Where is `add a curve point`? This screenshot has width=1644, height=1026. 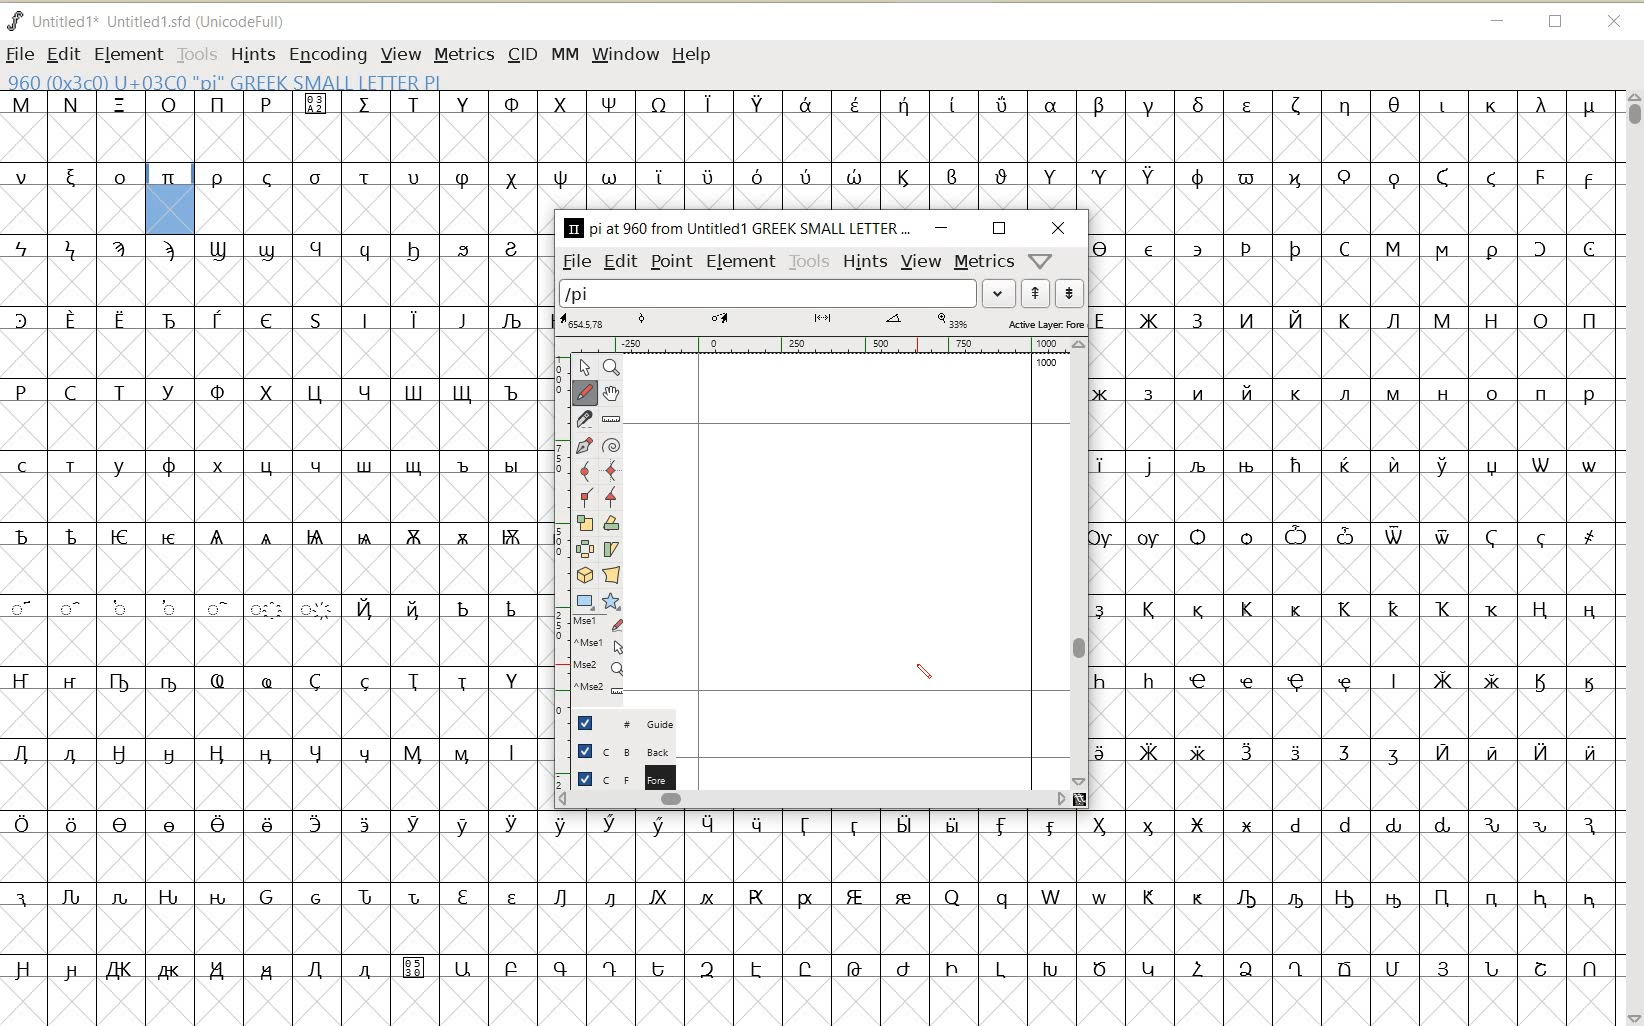
add a curve point is located at coordinates (584, 469).